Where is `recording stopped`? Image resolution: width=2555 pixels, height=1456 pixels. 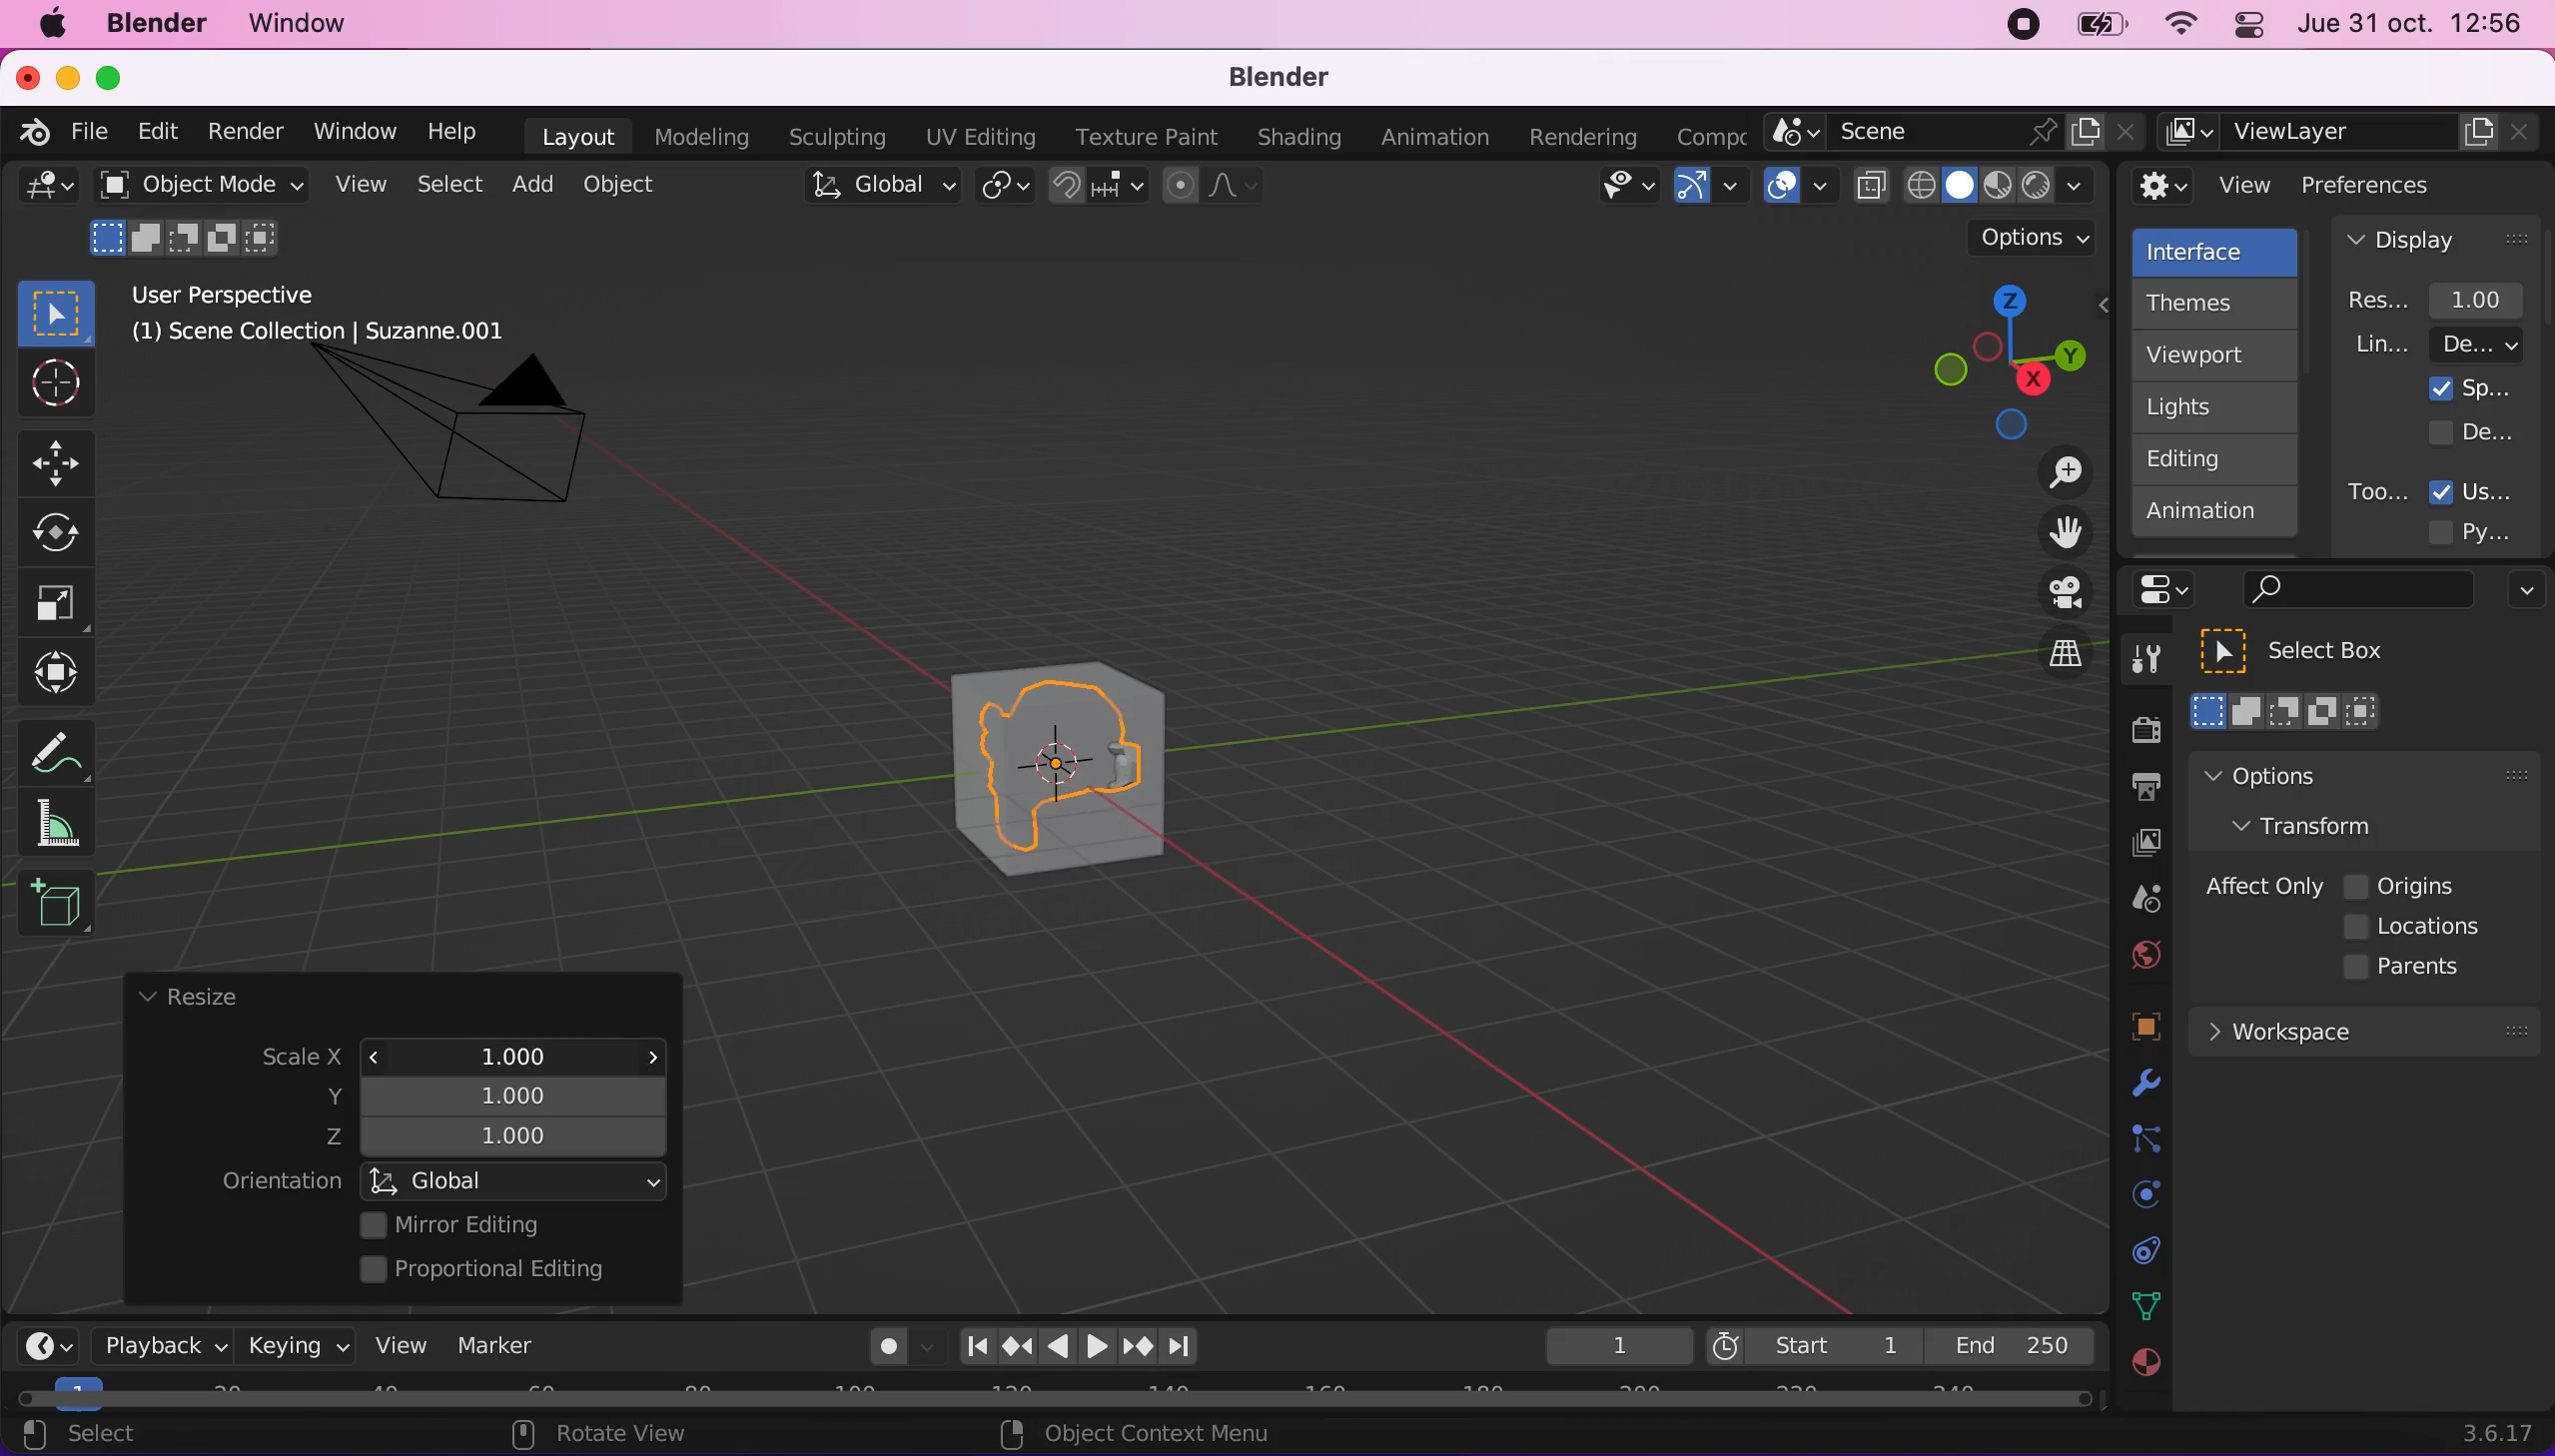
recording stopped is located at coordinates (2015, 28).